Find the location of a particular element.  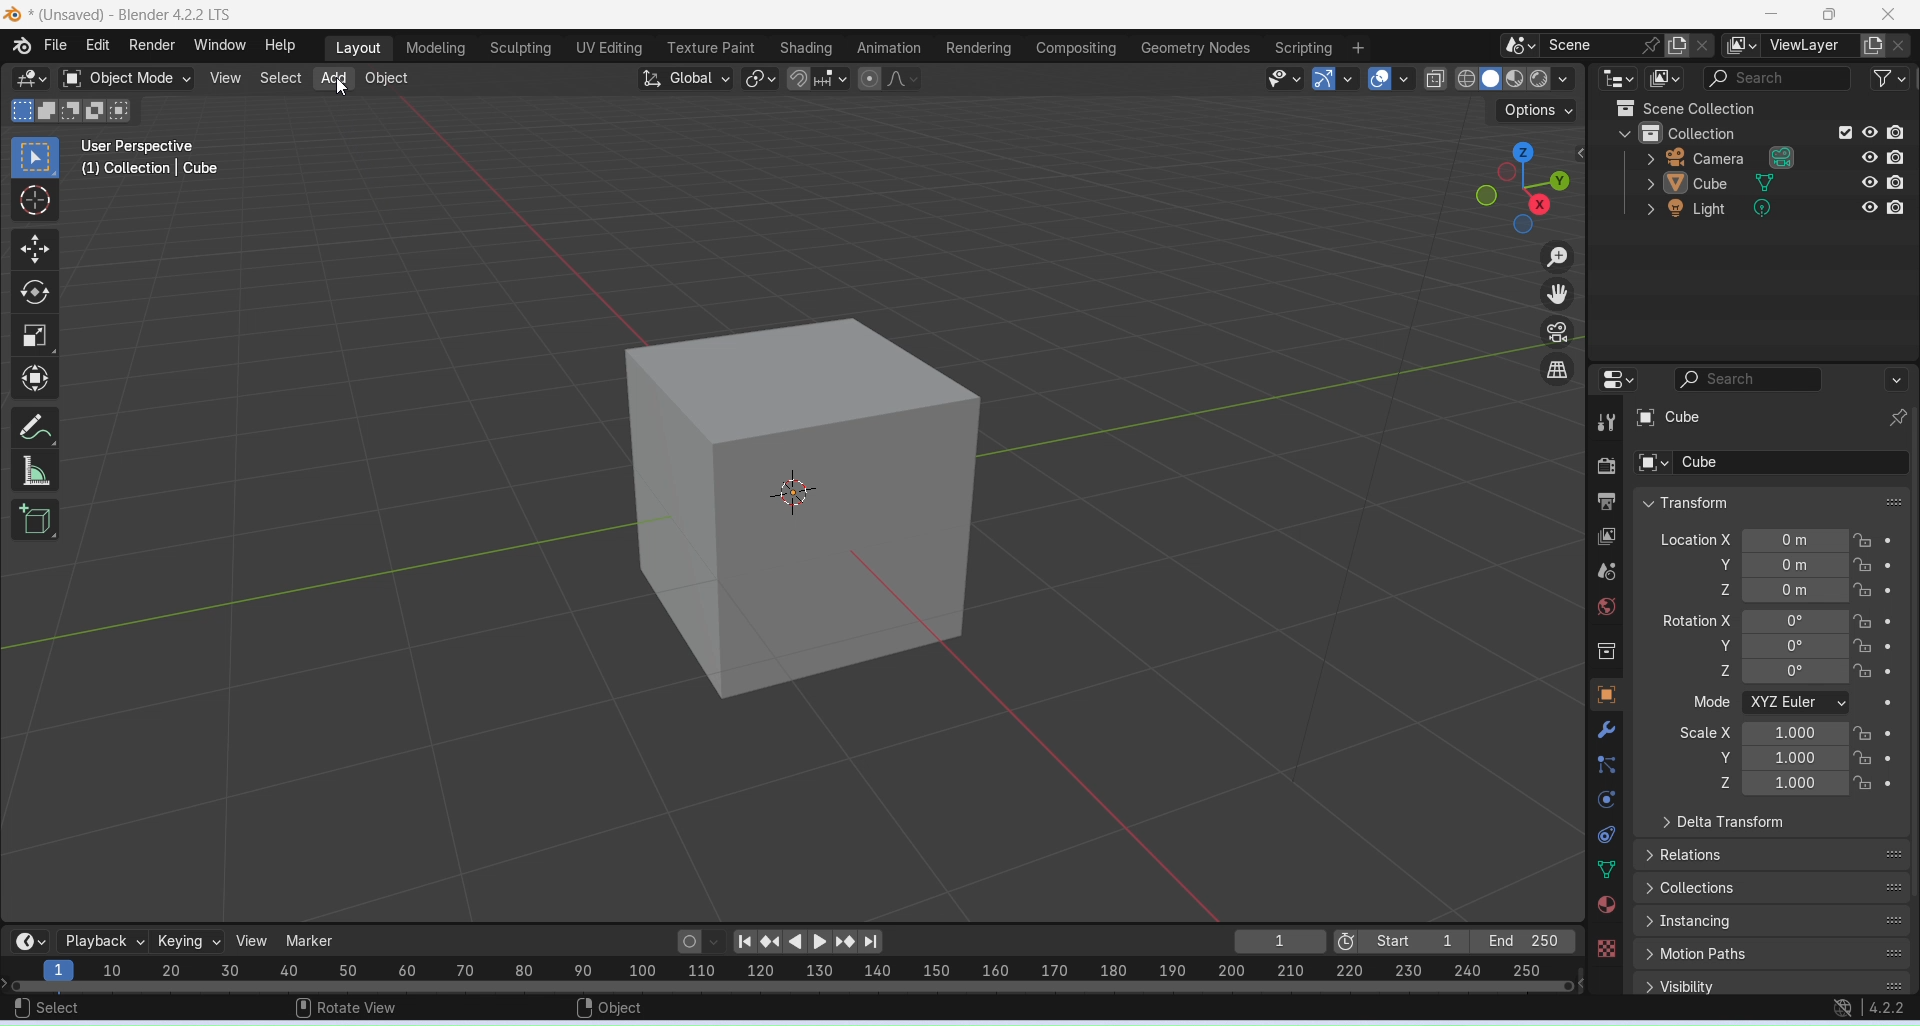

Editor type is located at coordinates (28, 79).